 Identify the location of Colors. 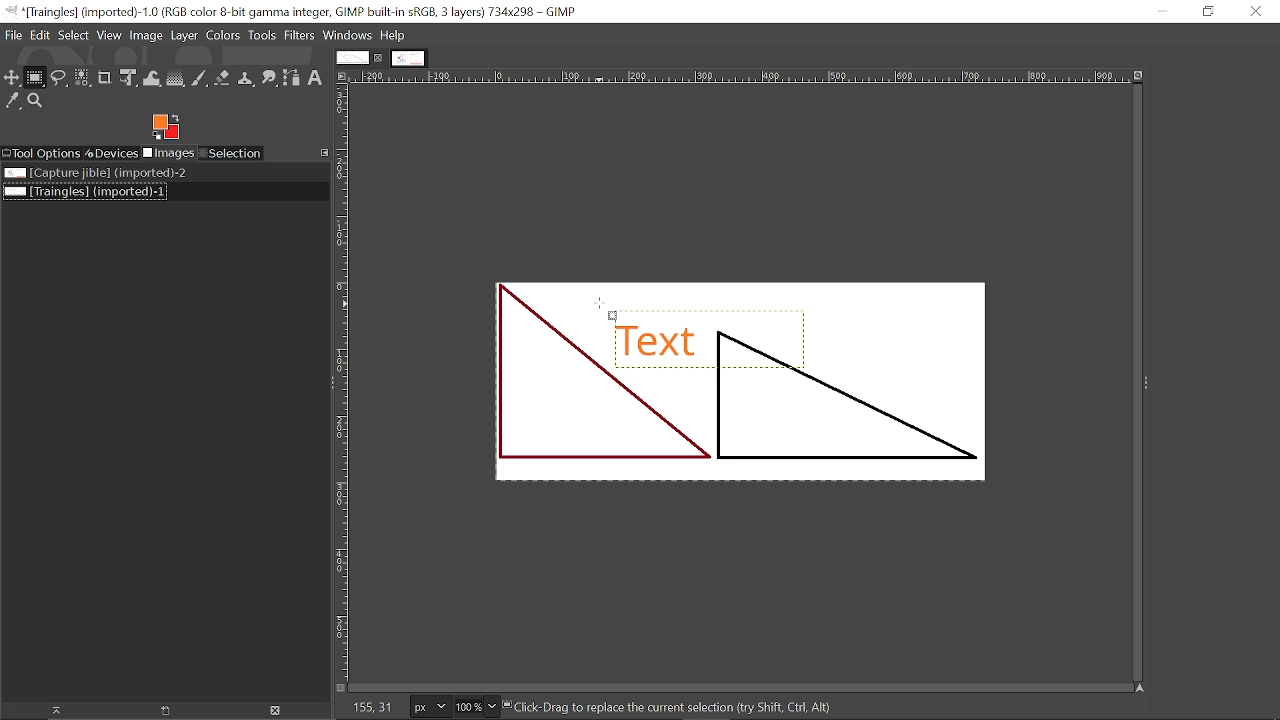
(223, 36).